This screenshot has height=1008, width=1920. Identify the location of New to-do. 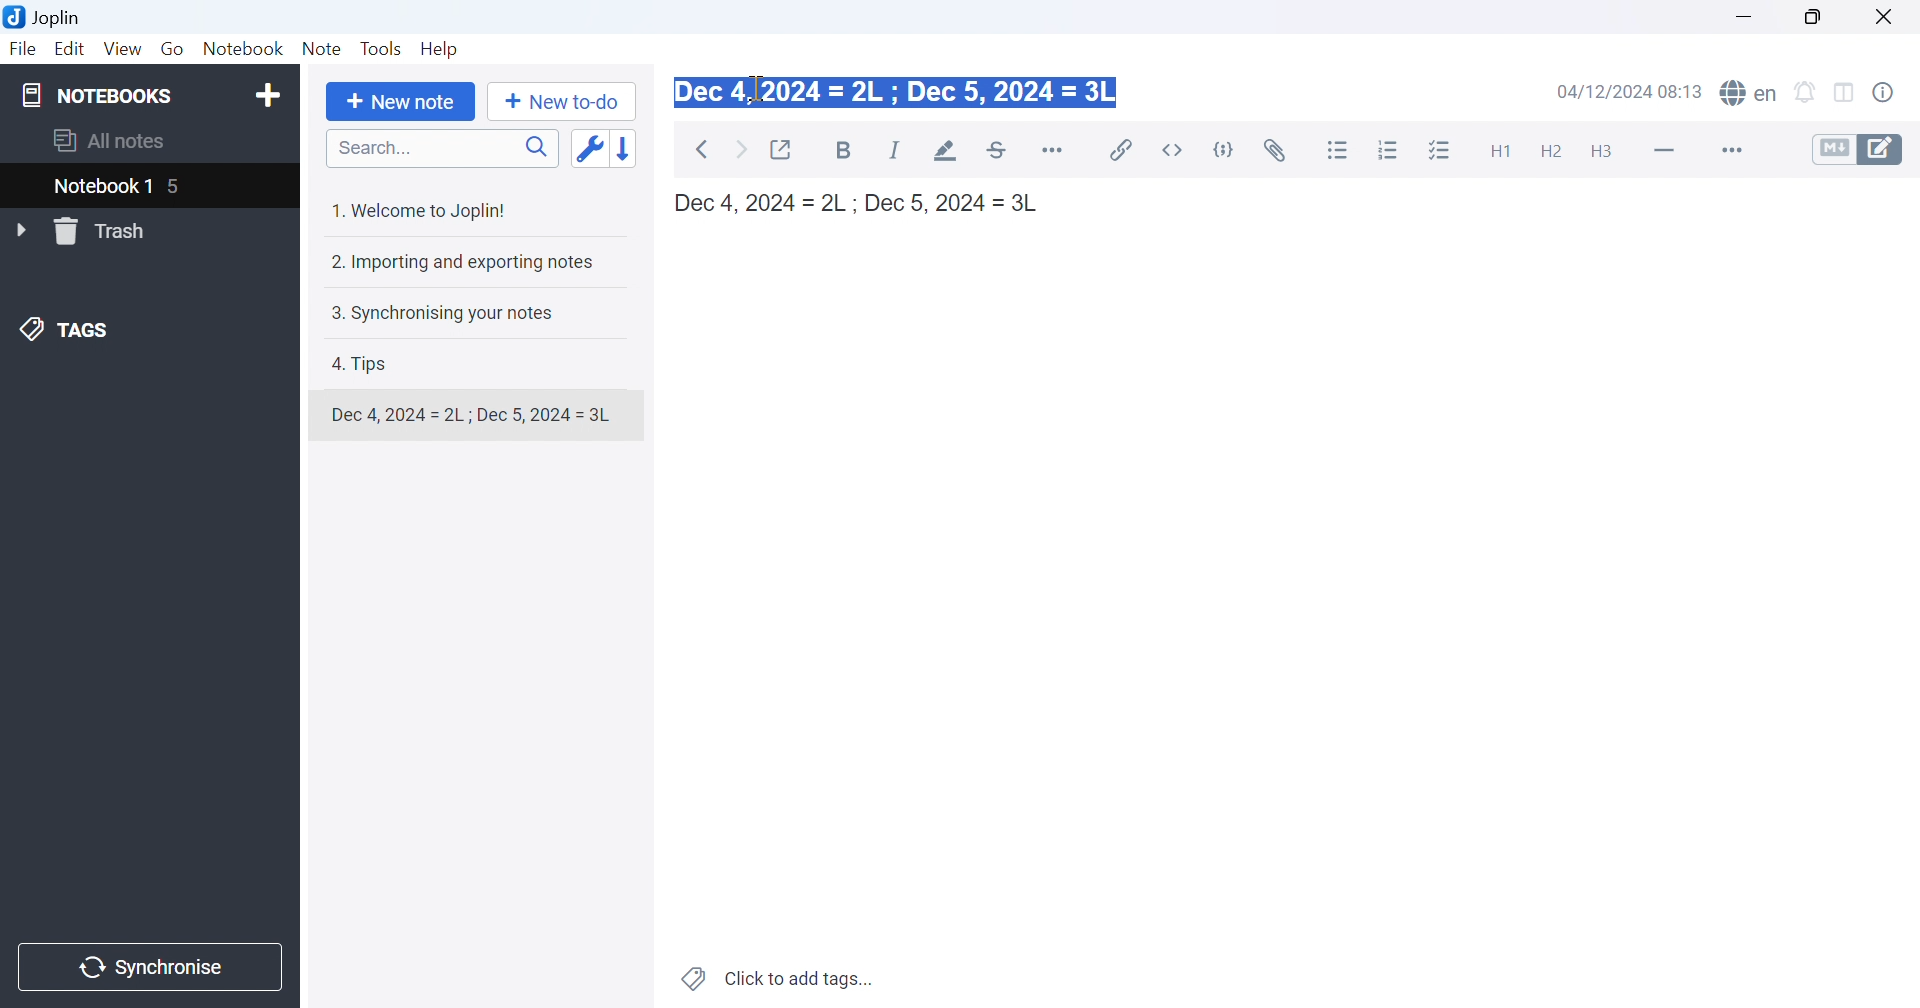
(561, 104).